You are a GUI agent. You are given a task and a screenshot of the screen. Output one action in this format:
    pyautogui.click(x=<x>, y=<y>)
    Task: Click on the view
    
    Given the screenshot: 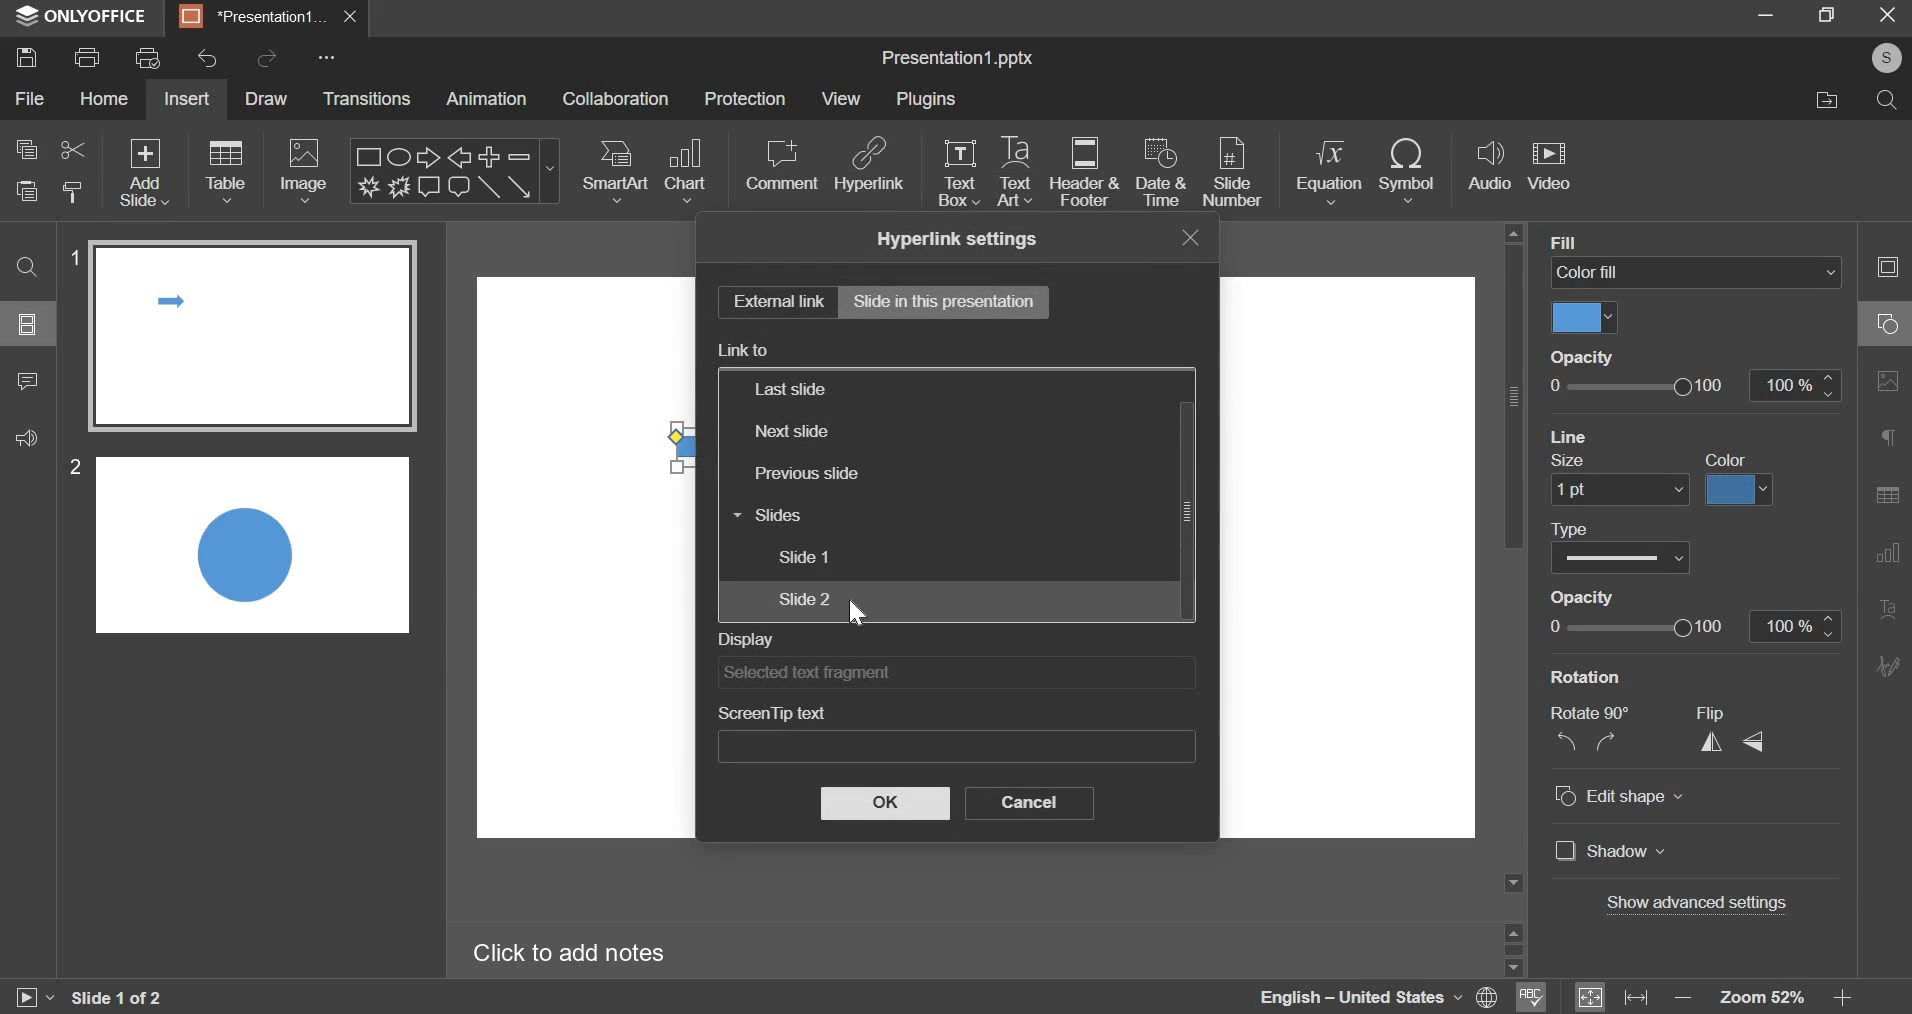 What is the action you would take?
    pyautogui.click(x=841, y=100)
    